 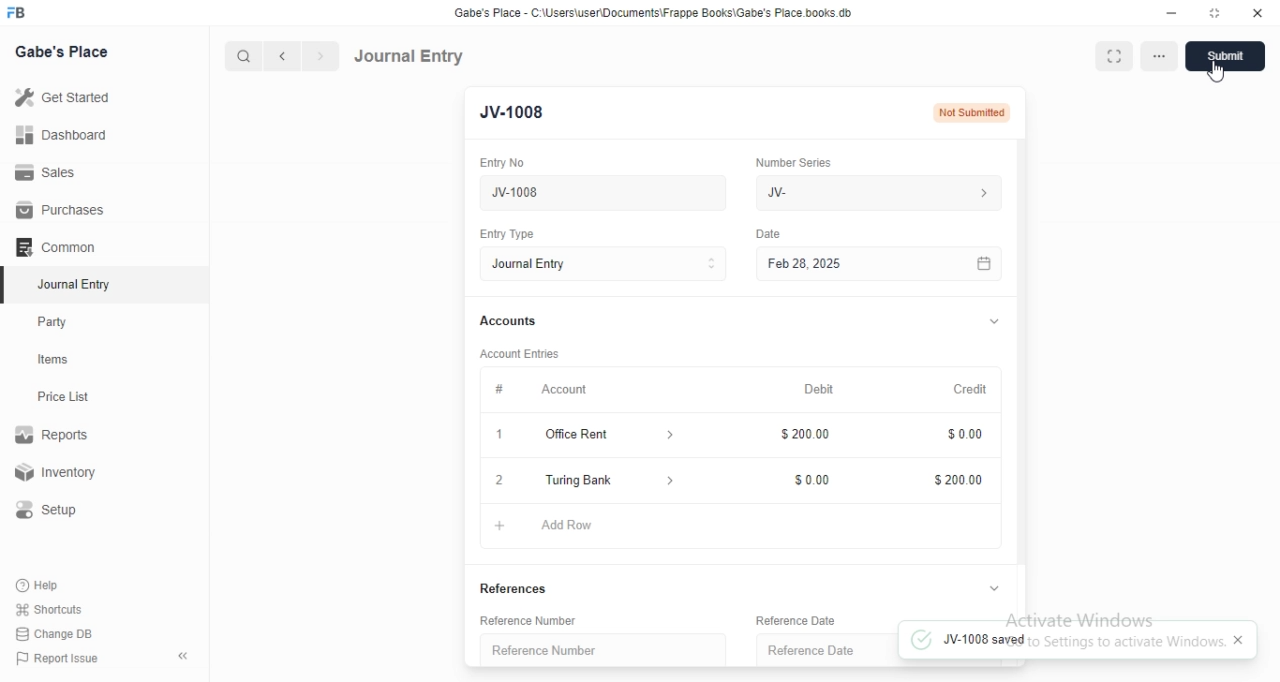 What do you see at coordinates (505, 162) in the screenshot?
I see `Entry No` at bounding box center [505, 162].